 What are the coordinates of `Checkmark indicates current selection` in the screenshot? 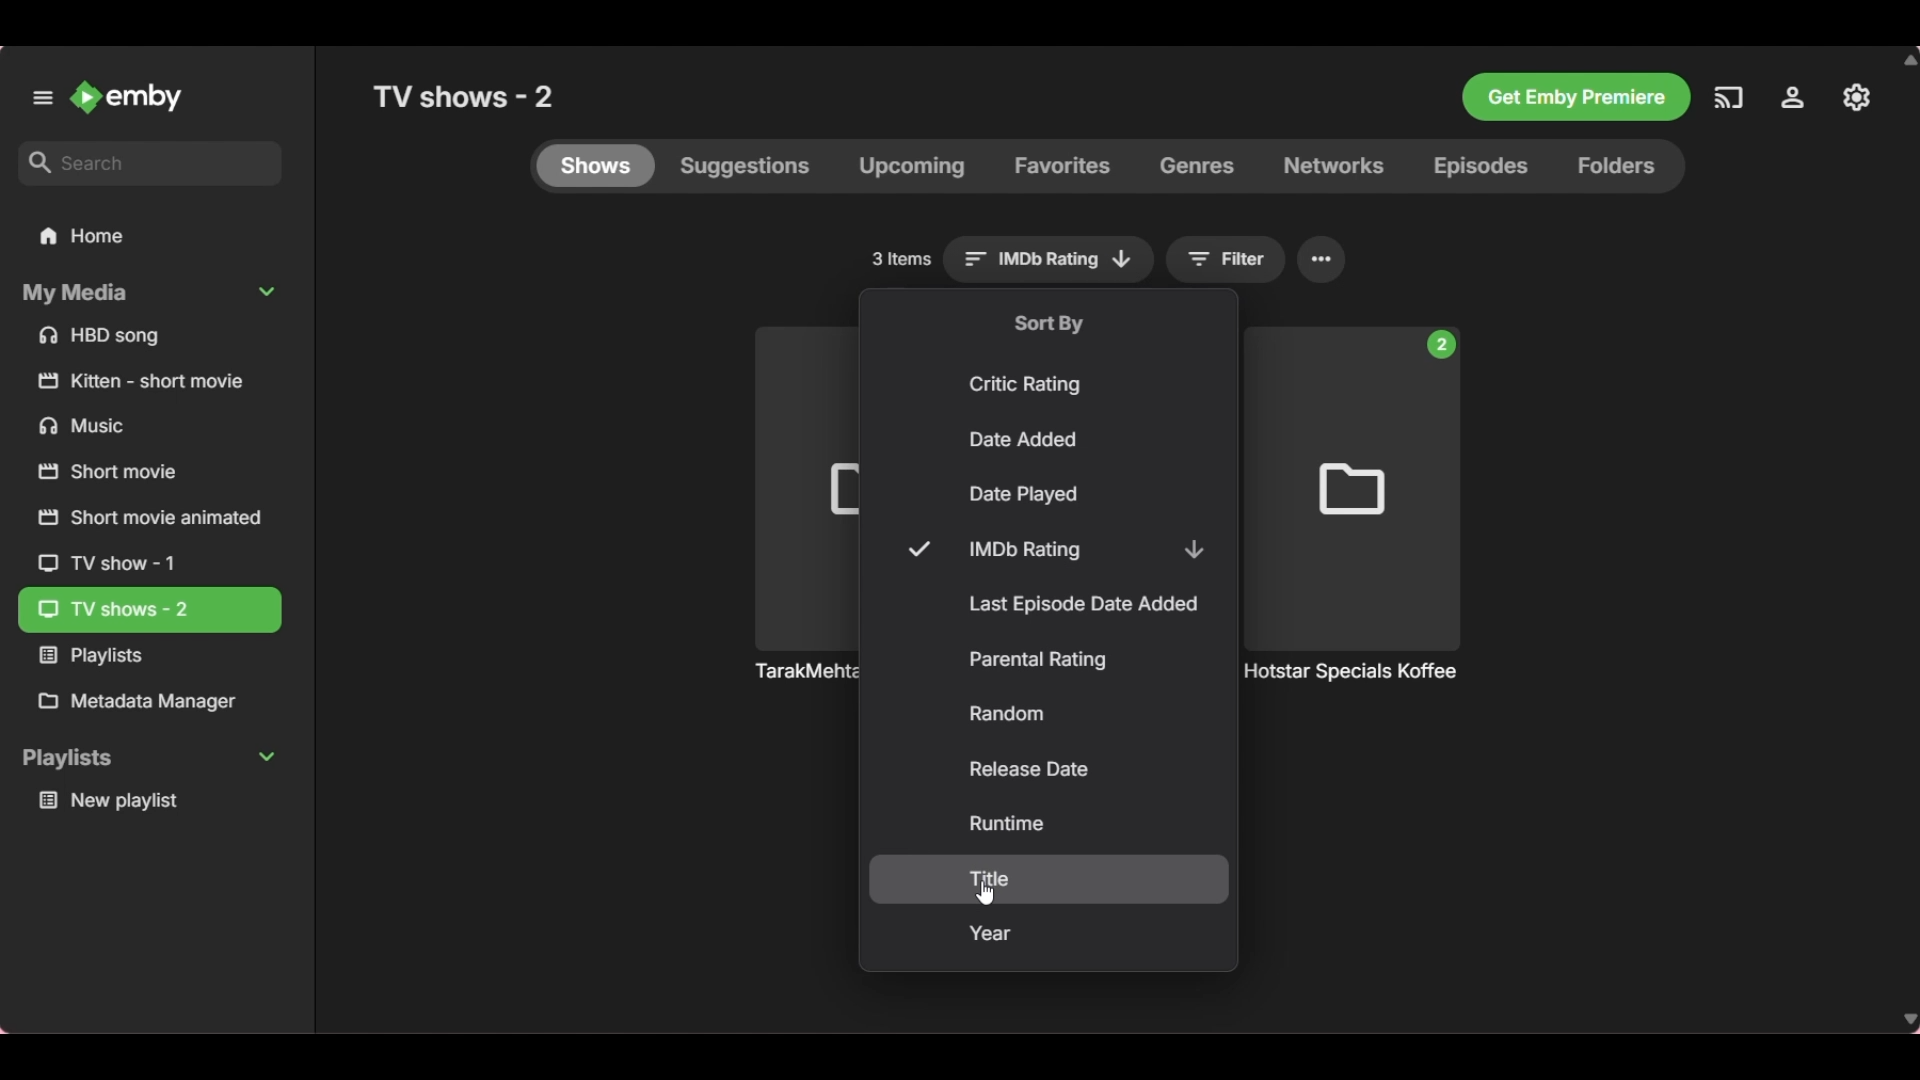 It's located at (918, 549).